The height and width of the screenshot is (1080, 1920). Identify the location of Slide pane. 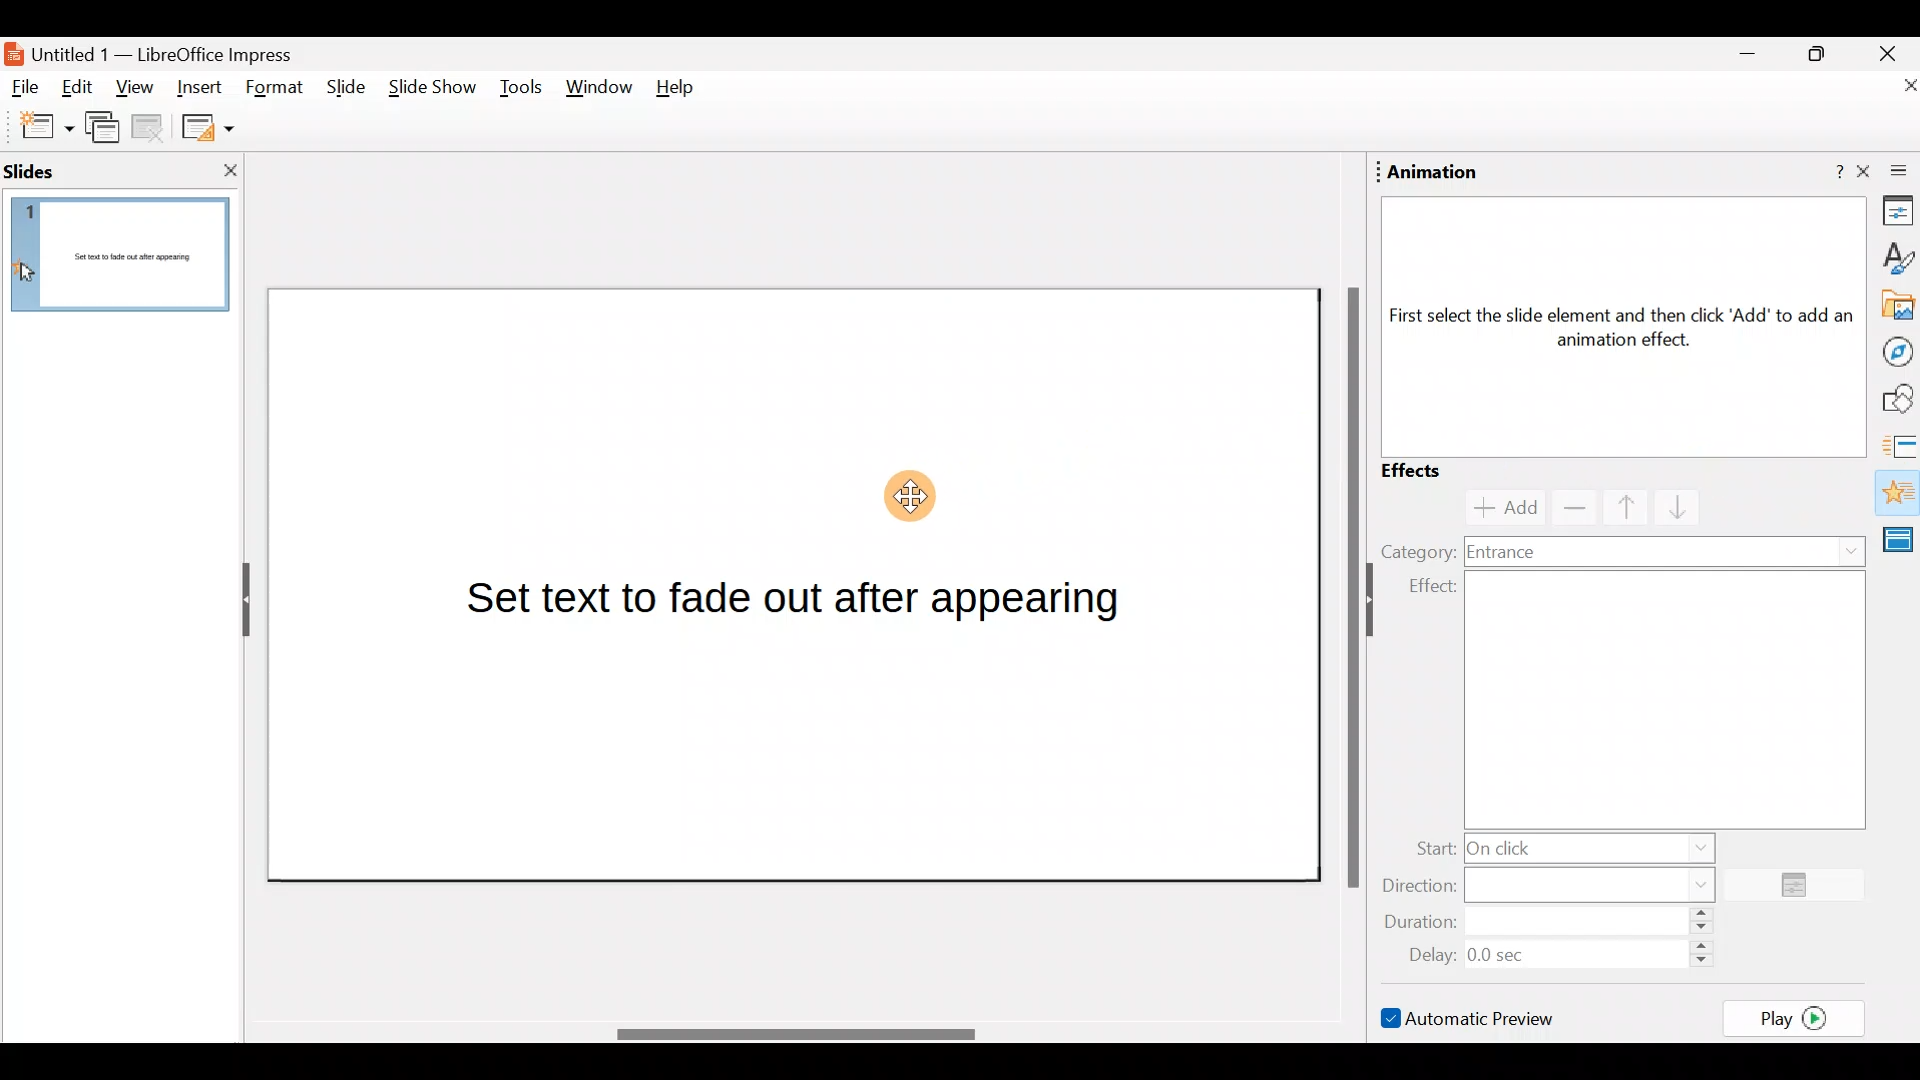
(125, 266).